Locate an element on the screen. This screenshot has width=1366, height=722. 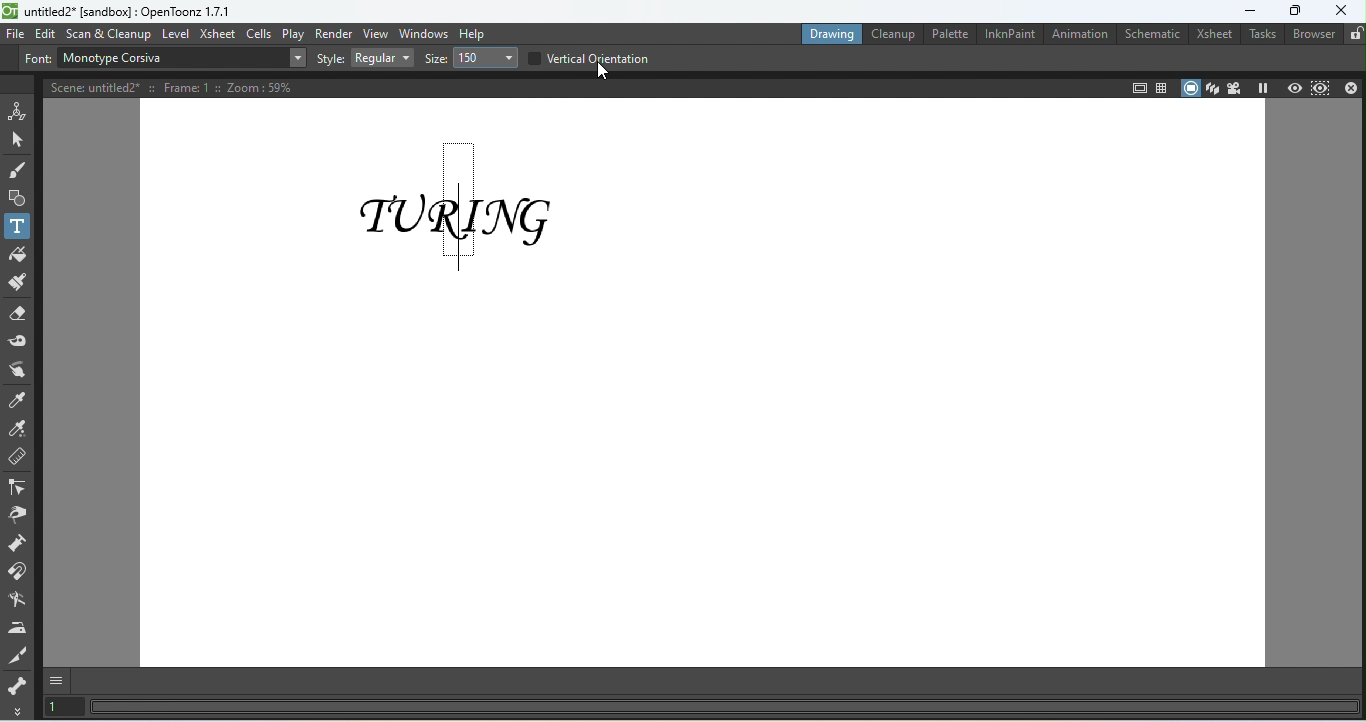
Preview is located at coordinates (1291, 87).